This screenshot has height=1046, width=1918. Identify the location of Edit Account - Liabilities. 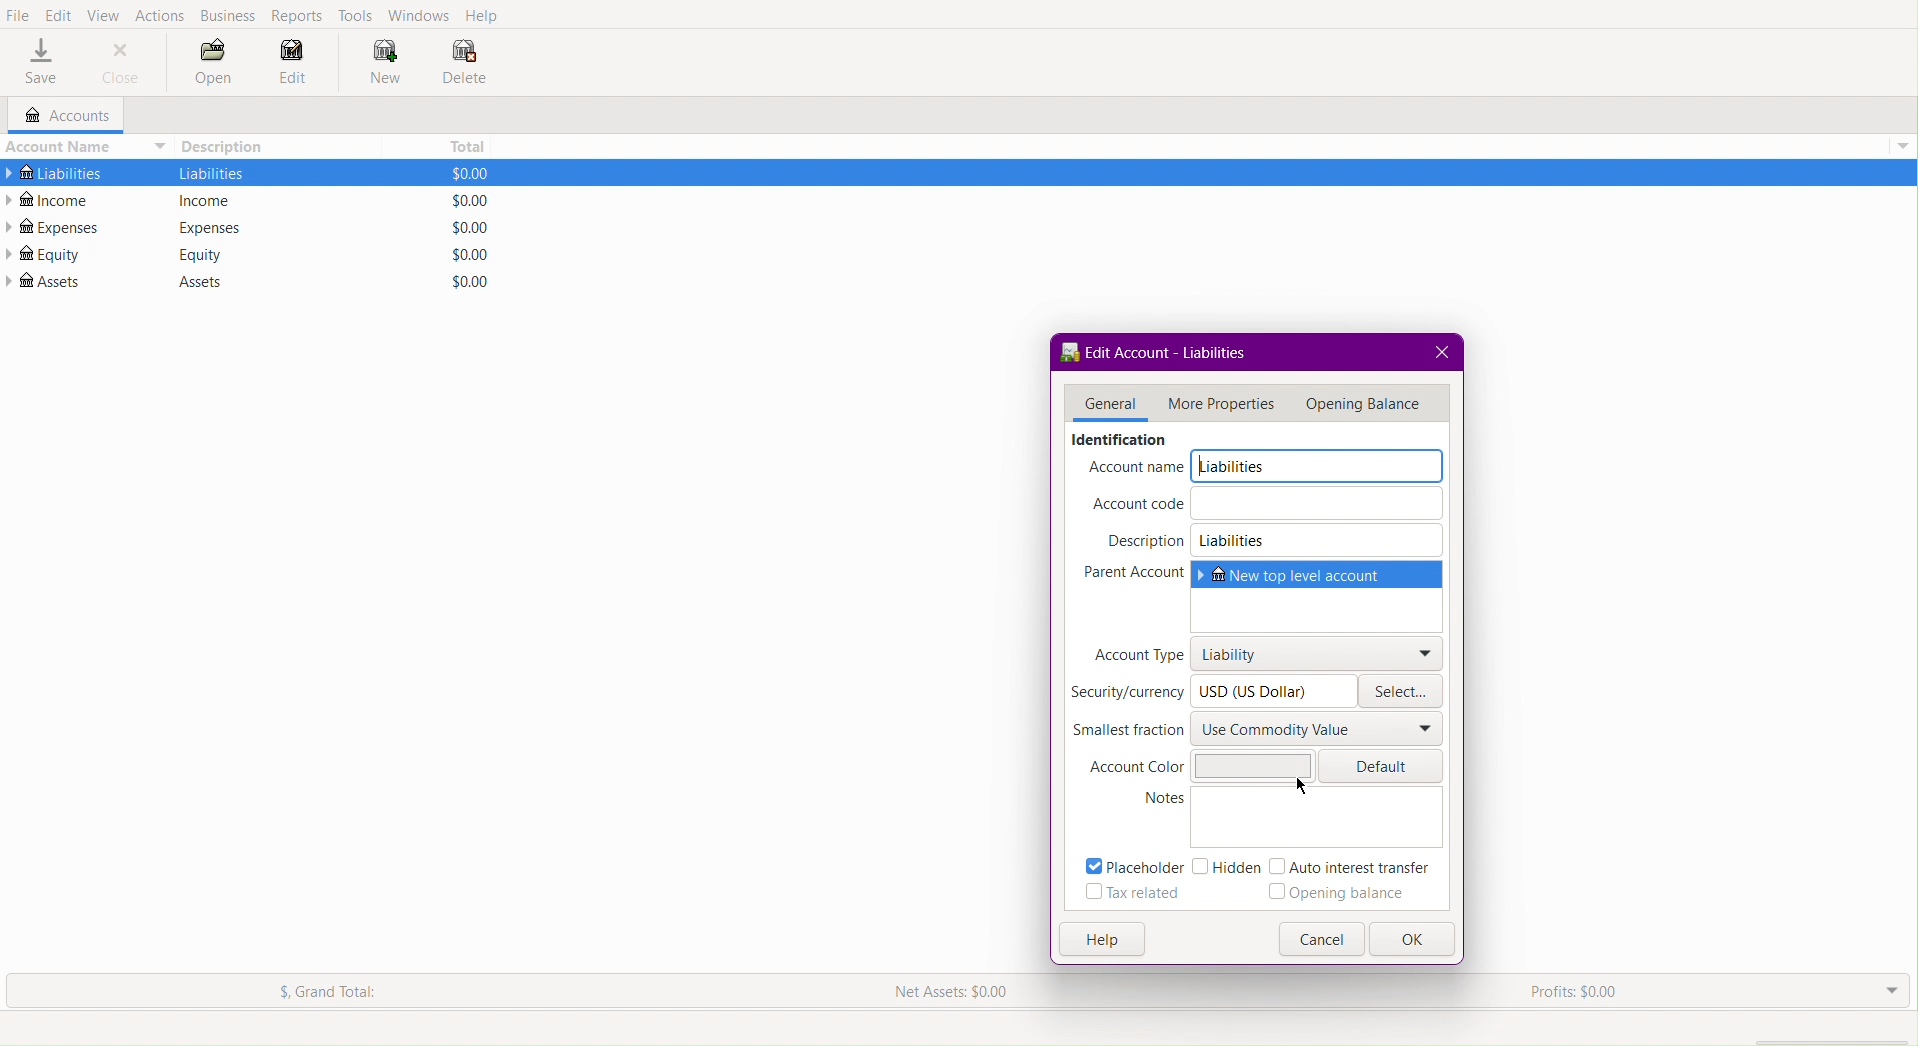
(1152, 355).